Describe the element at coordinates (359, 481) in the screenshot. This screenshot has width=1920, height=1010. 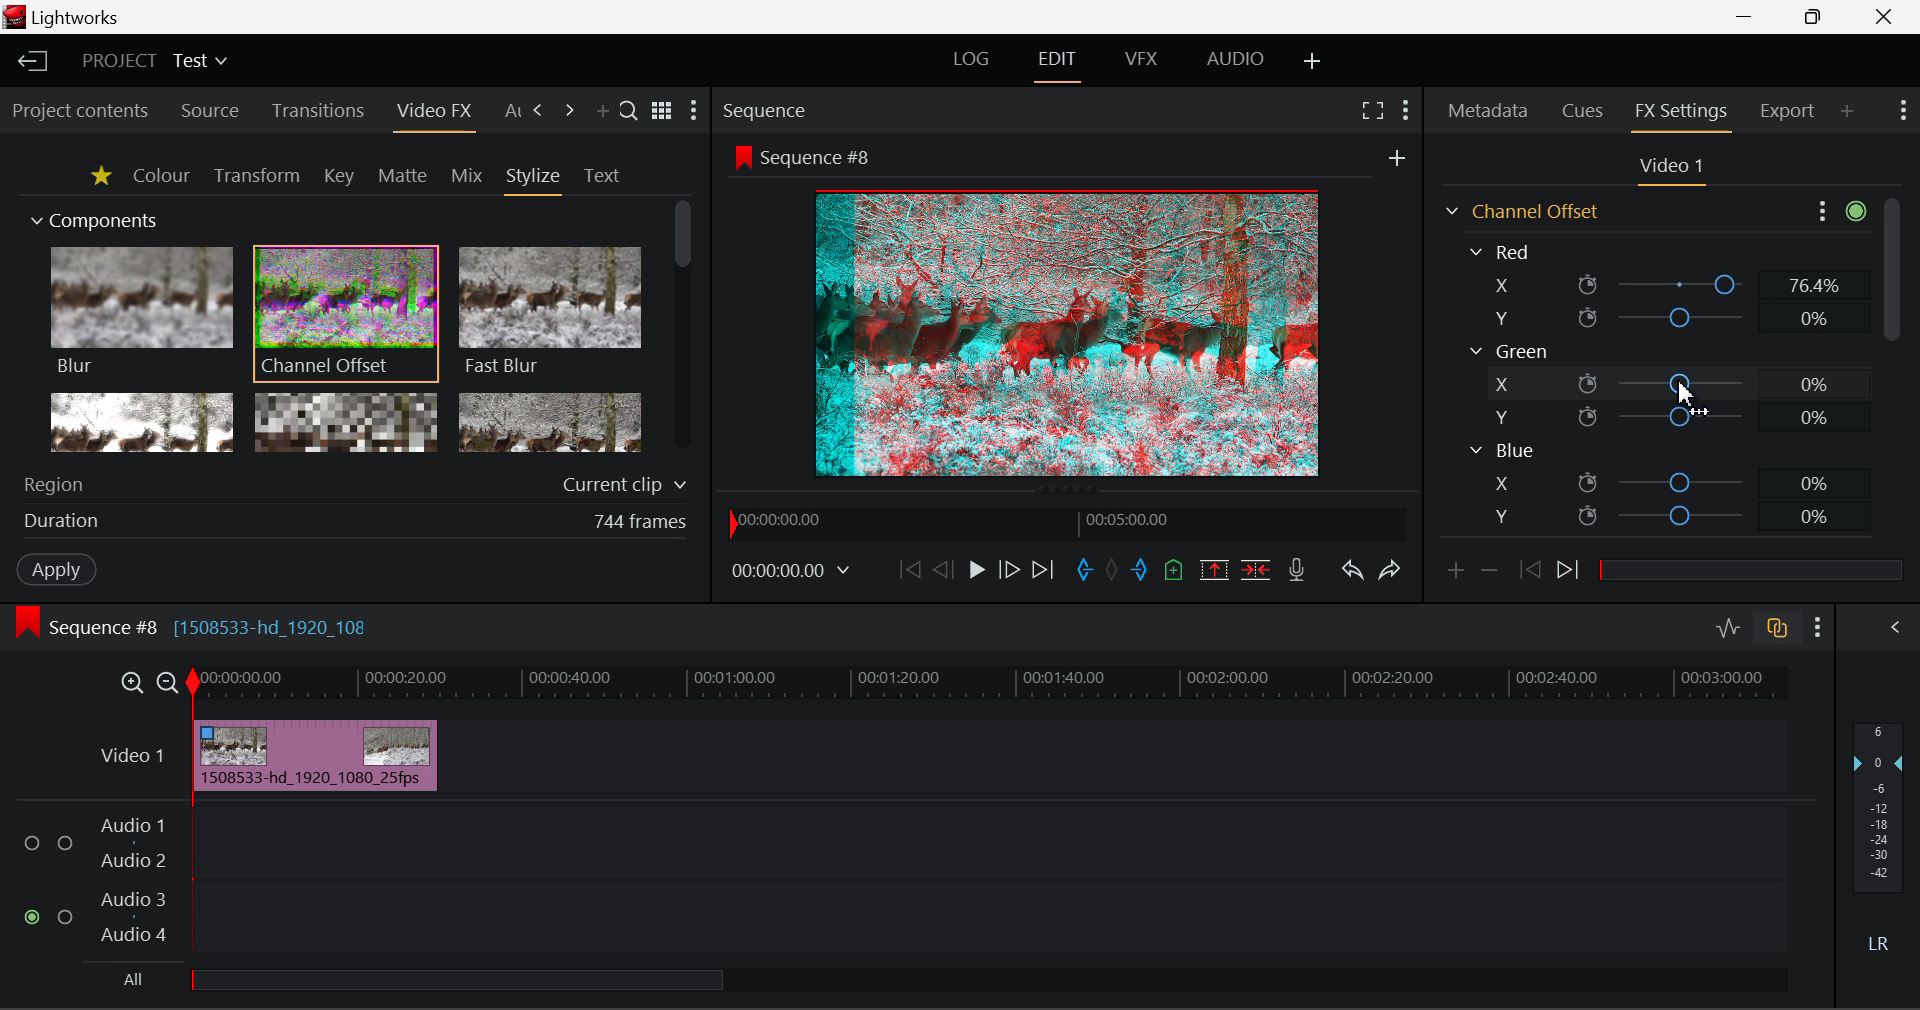
I see `Region` at that location.